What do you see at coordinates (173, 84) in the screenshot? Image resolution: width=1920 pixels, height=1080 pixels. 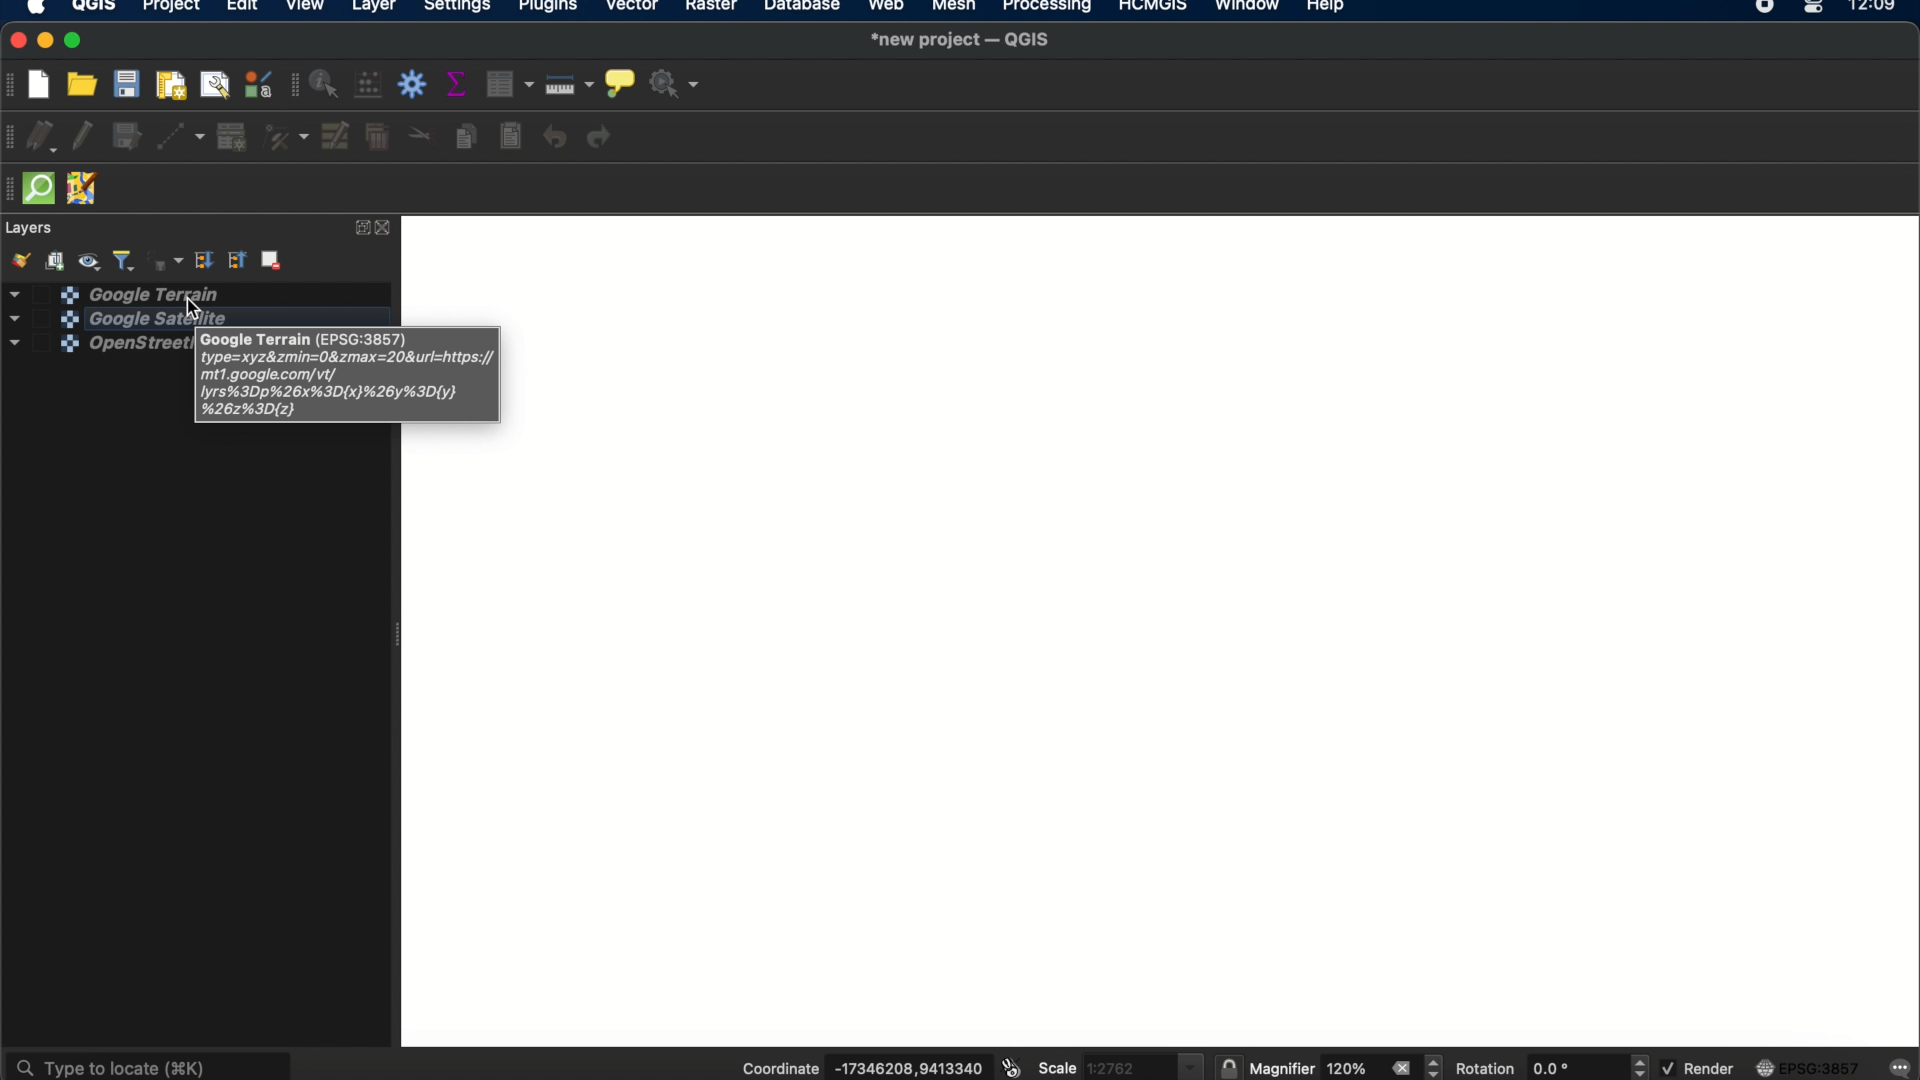 I see `new print layout` at bounding box center [173, 84].